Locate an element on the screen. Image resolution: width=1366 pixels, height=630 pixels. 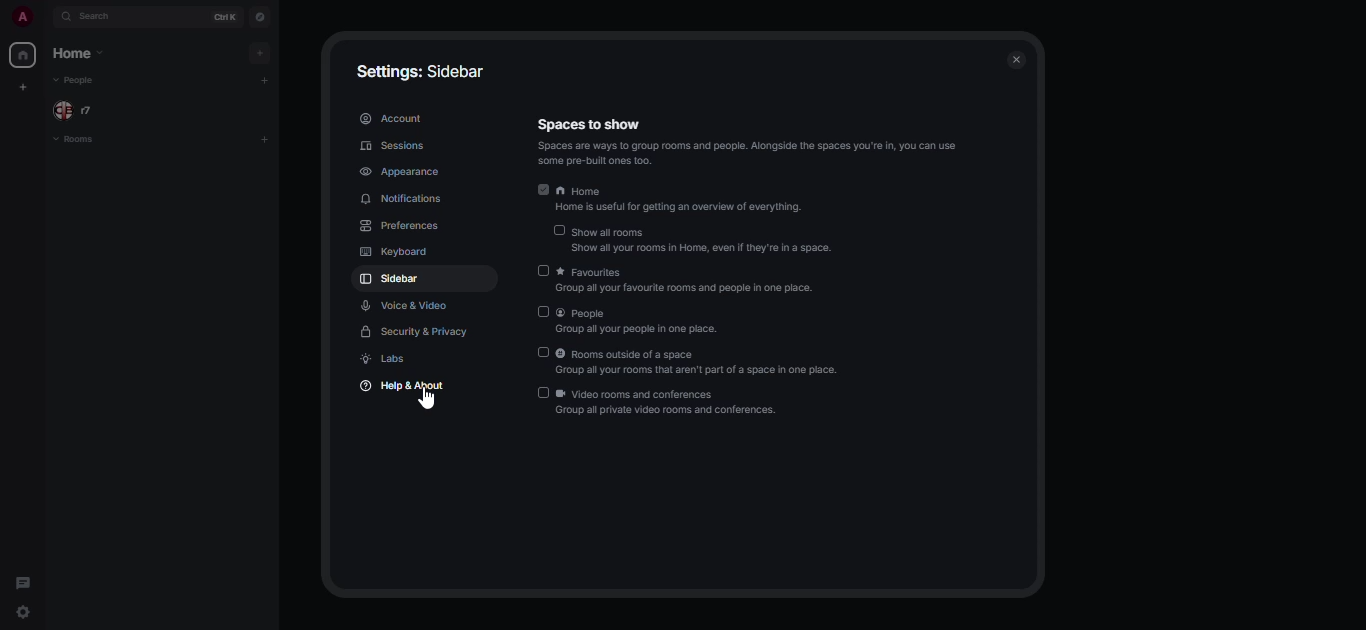
sidebar is located at coordinates (393, 278).